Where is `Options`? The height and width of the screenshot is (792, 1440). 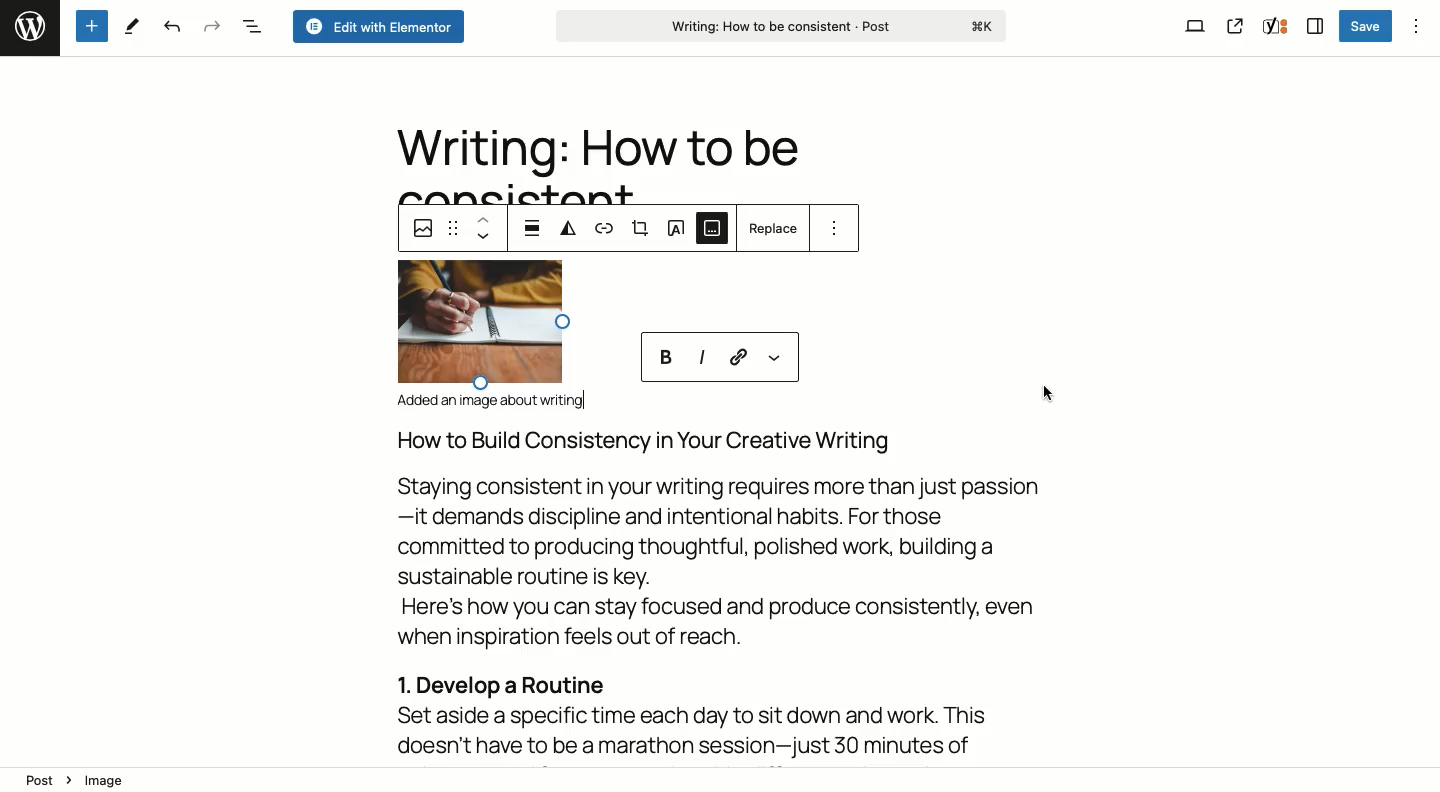 Options is located at coordinates (835, 227).